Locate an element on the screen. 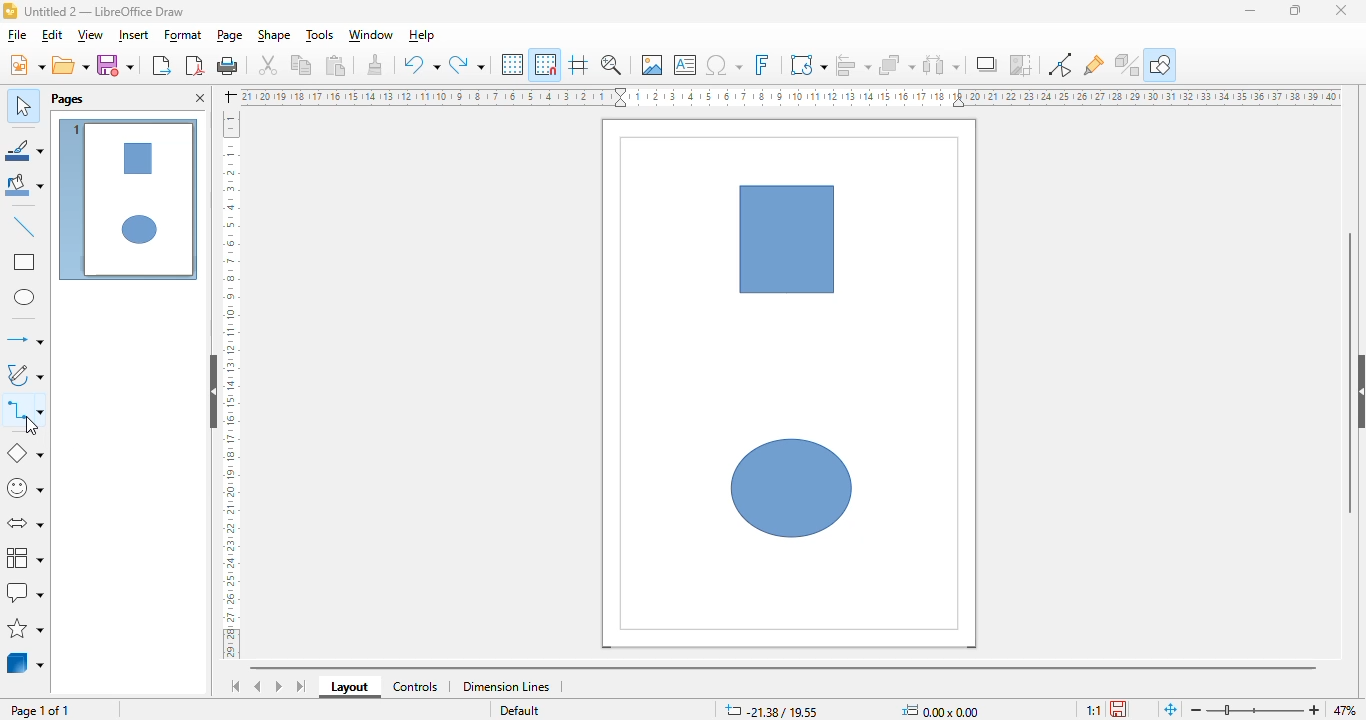 This screenshot has height=720, width=1366. hide is located at coordinates (215, 392).